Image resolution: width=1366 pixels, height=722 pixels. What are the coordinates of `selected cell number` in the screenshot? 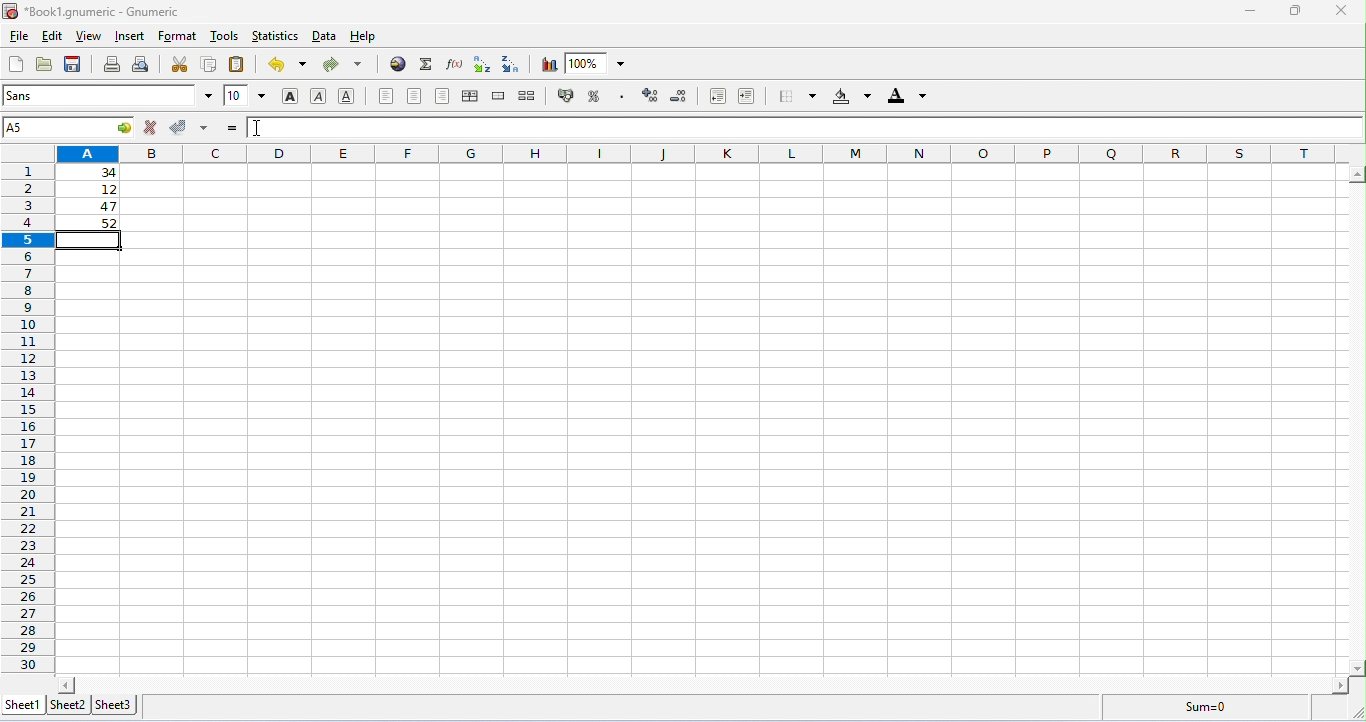 It's located at (69, 127).